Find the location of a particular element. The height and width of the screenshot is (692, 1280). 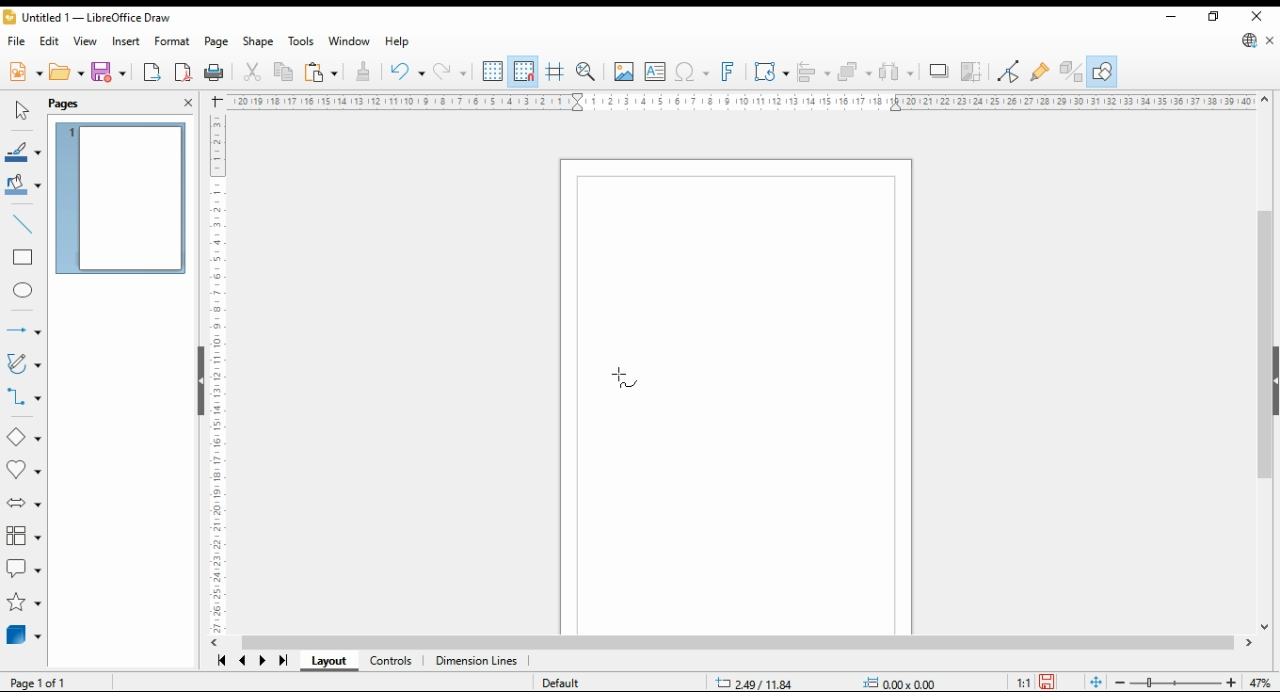

select is located at coordinates (22, 111).